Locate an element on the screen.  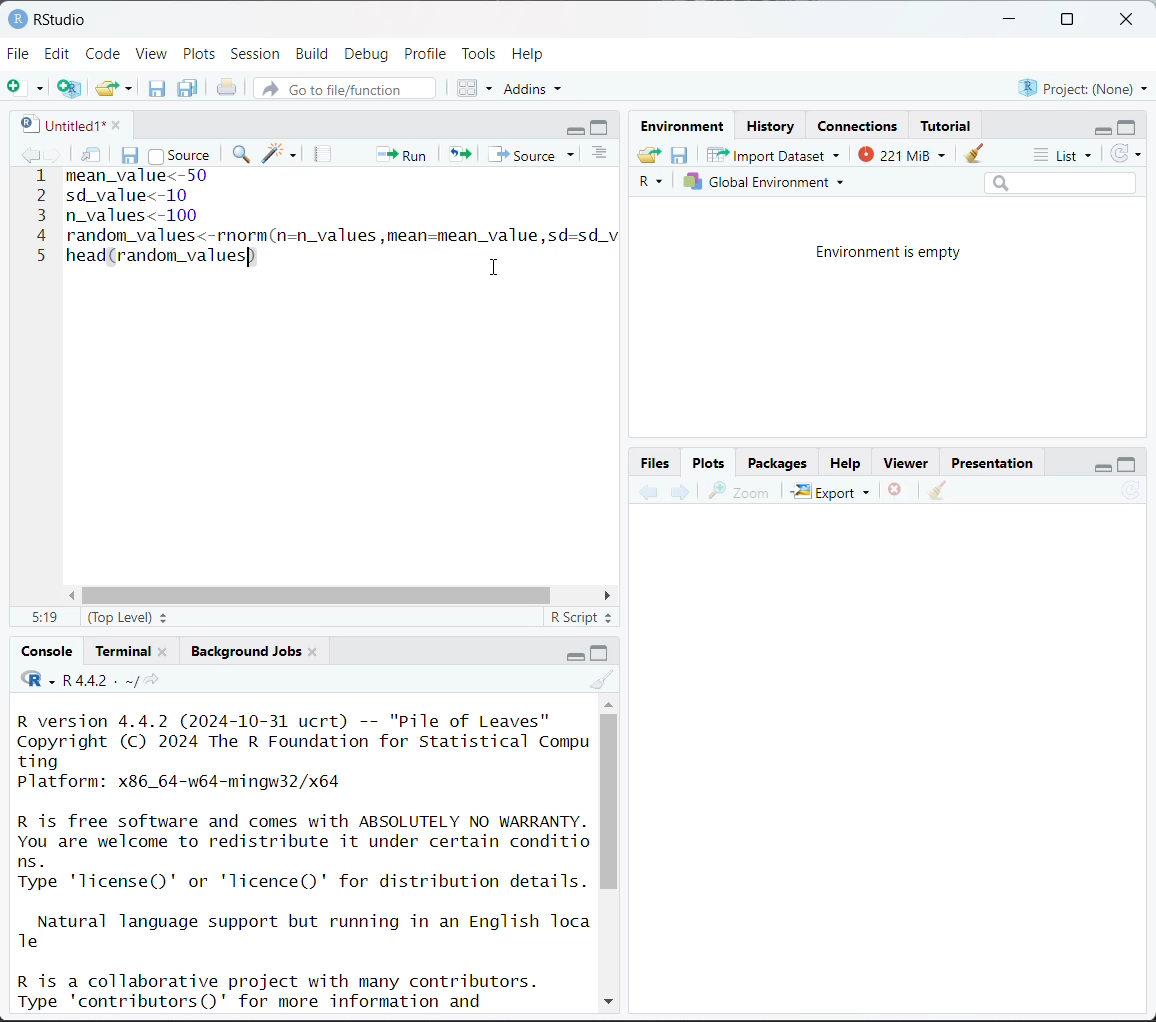
move right is located at coordinates (606, 596).